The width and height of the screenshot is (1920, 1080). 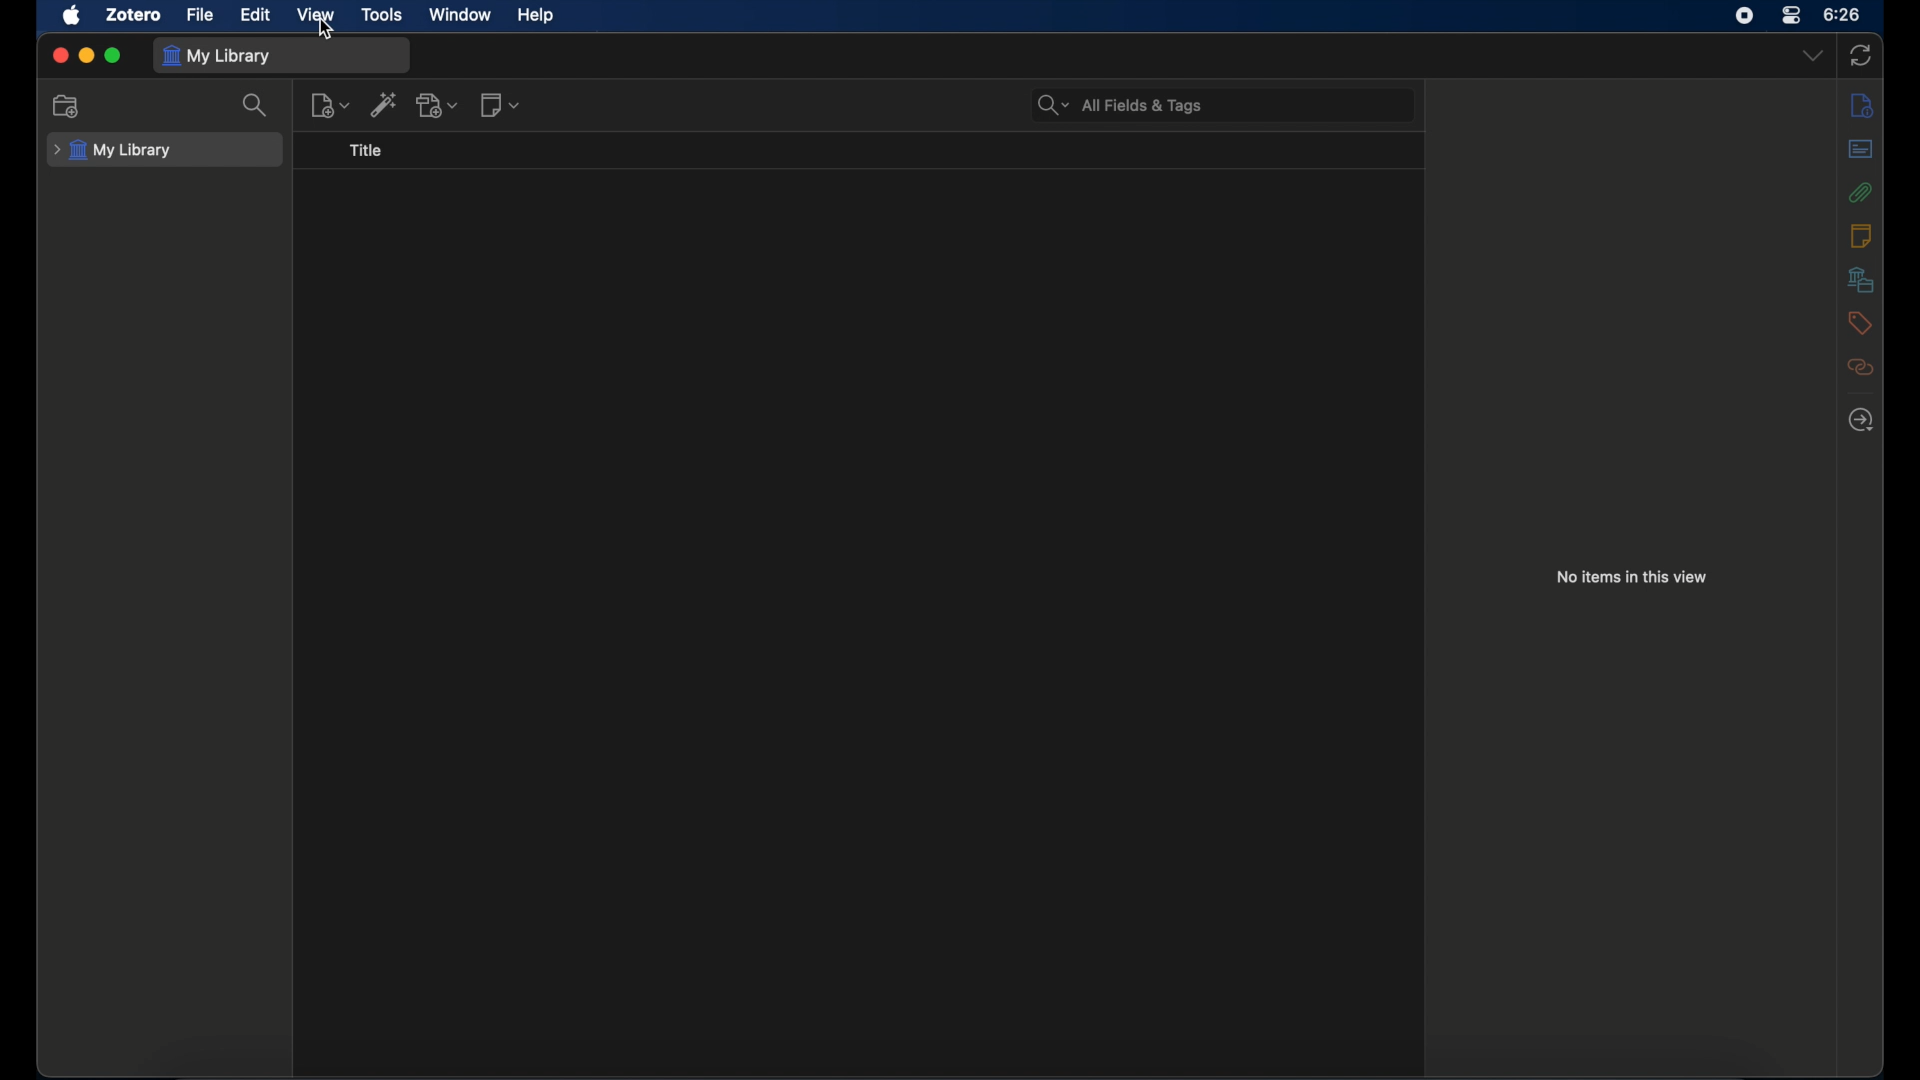 I want to click on file, so click(x=199, y=14).